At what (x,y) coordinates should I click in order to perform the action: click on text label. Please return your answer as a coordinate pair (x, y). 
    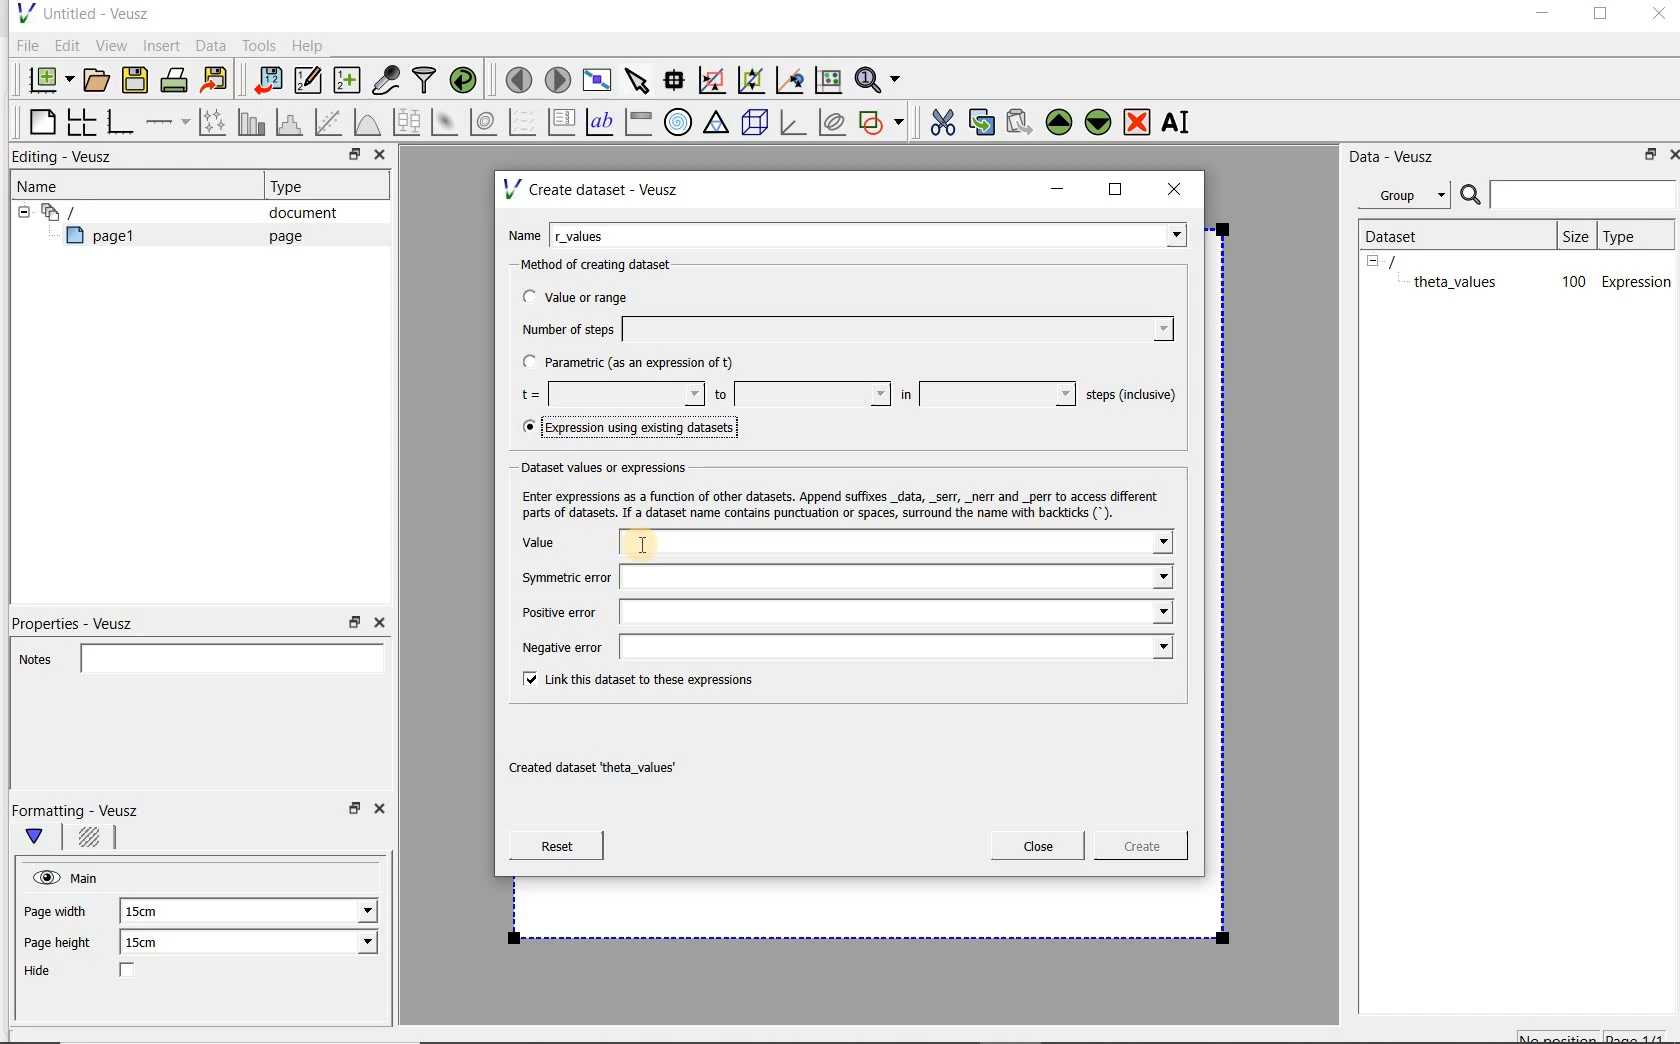
    Looking at the image, I should click on (602, 121).